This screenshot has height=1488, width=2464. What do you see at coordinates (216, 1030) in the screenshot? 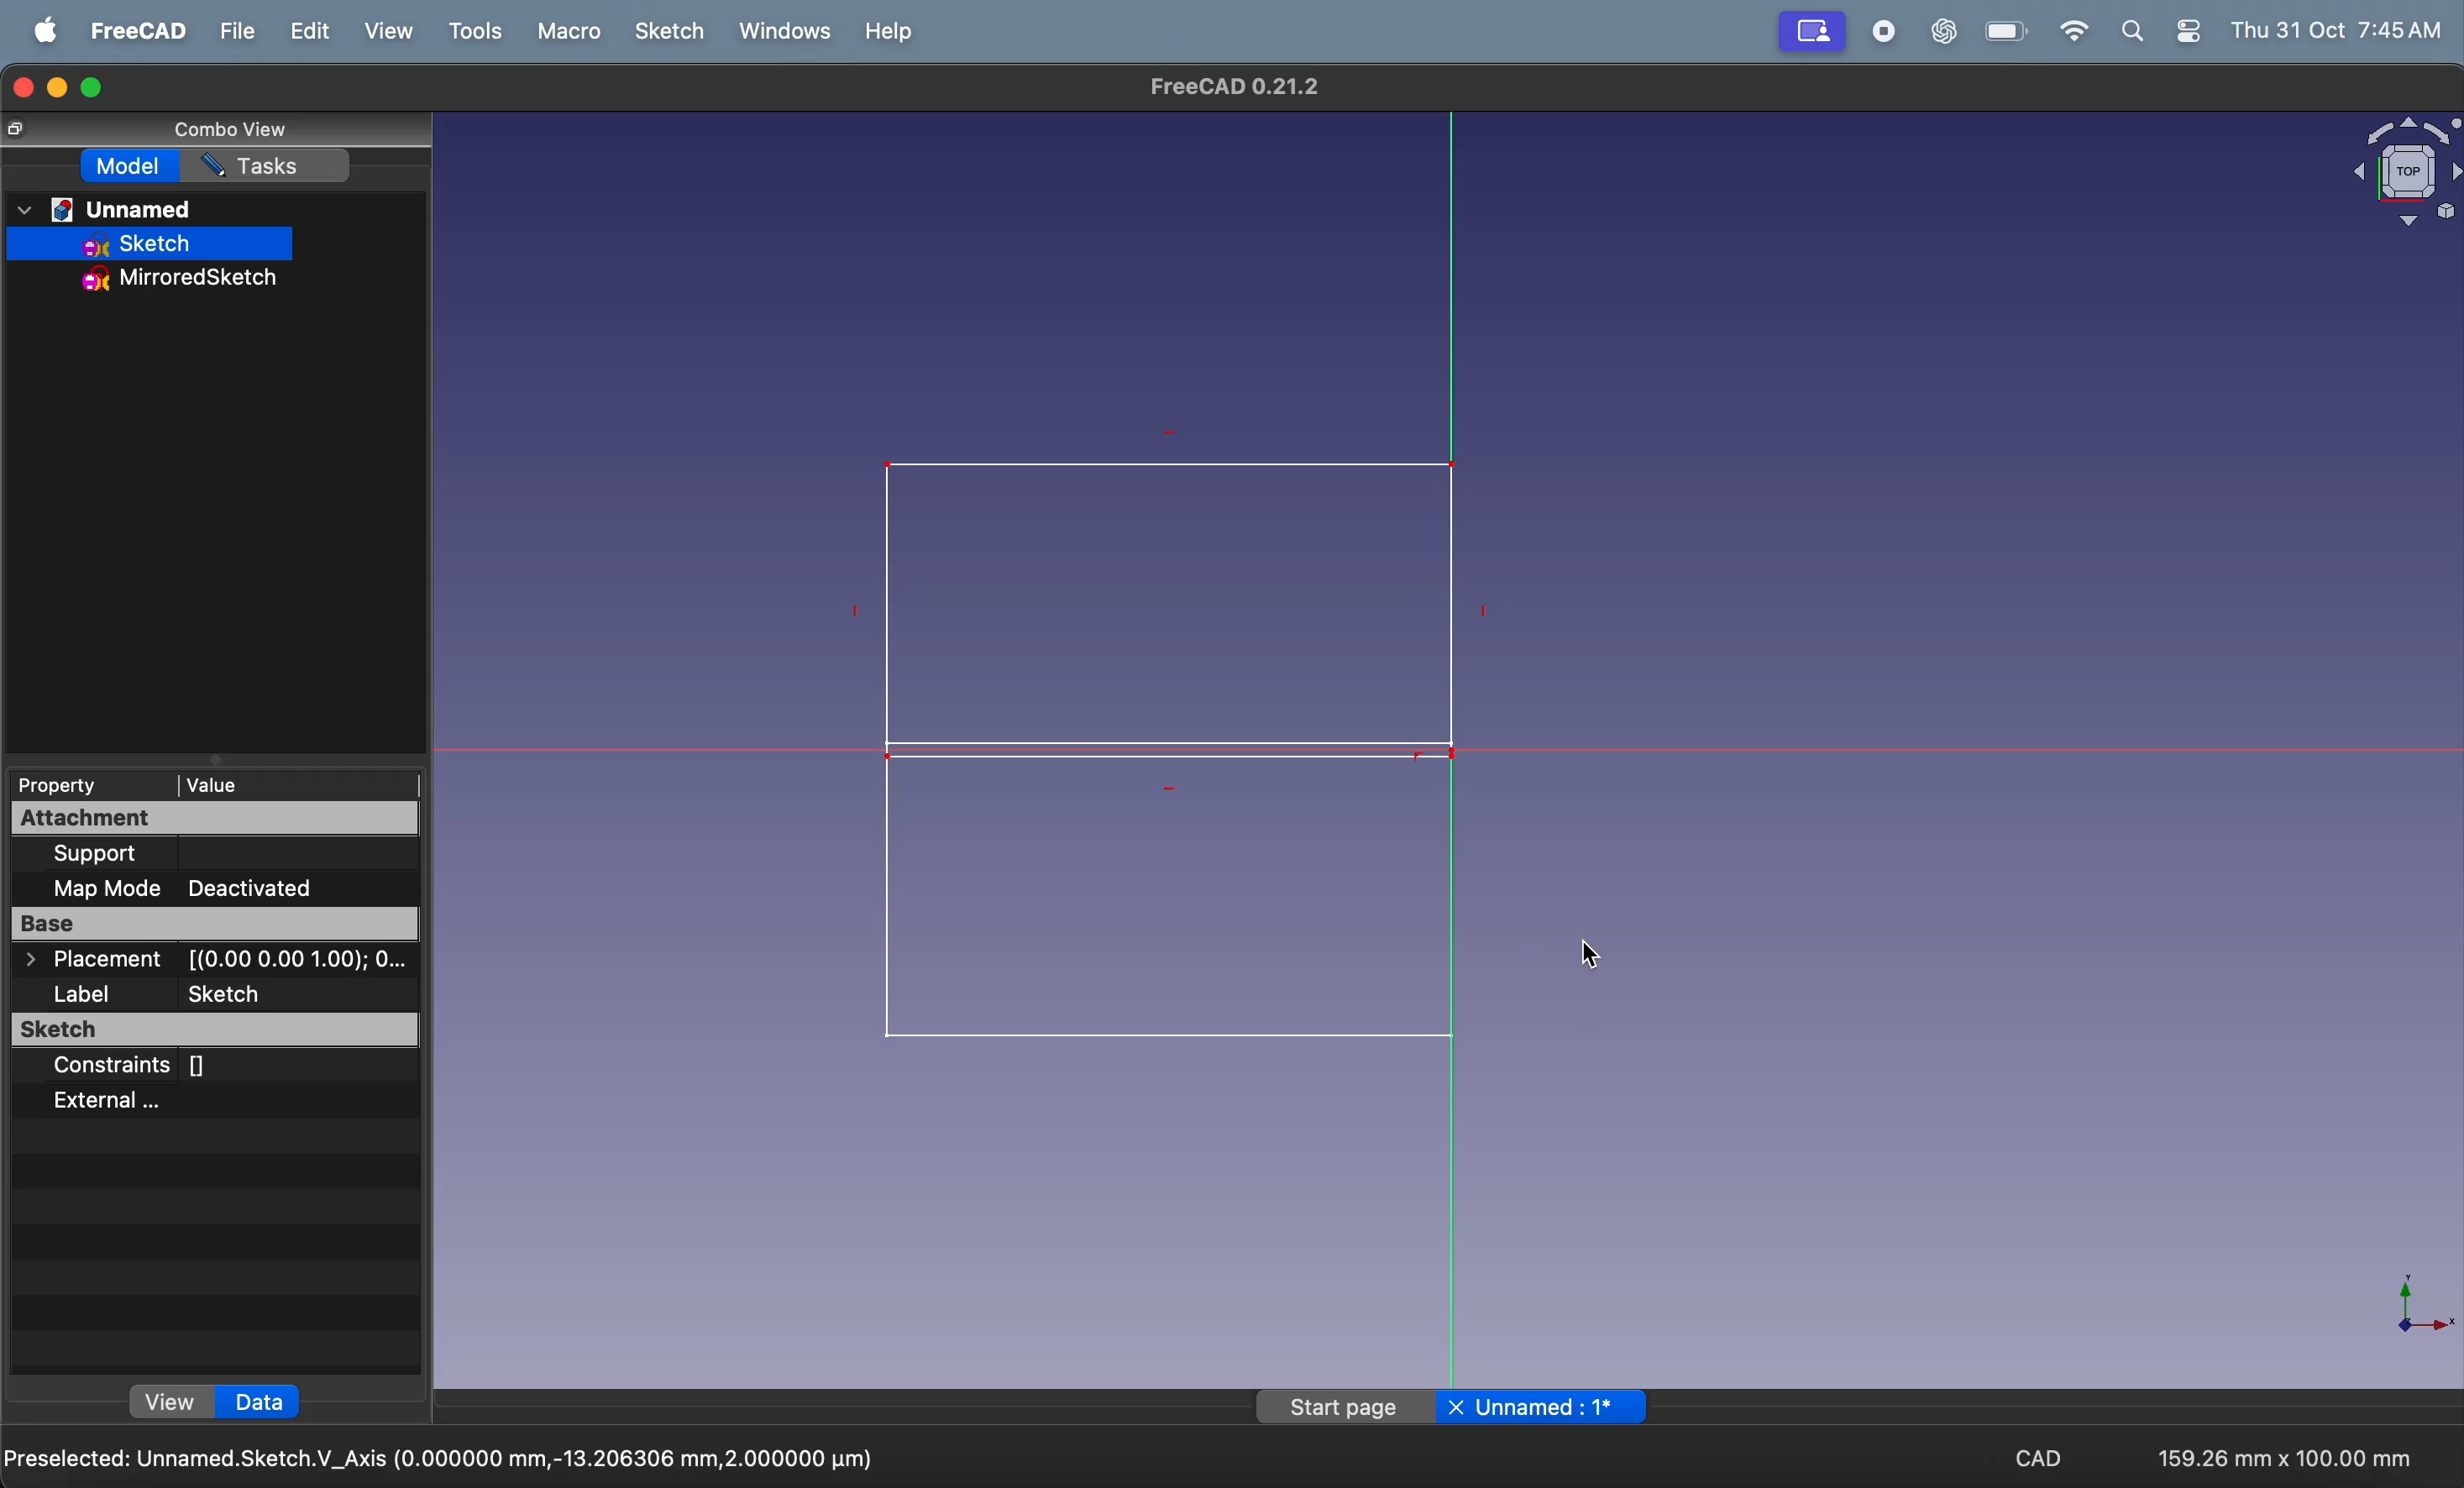
I see `sketch` at bounding box center [216, 1030].